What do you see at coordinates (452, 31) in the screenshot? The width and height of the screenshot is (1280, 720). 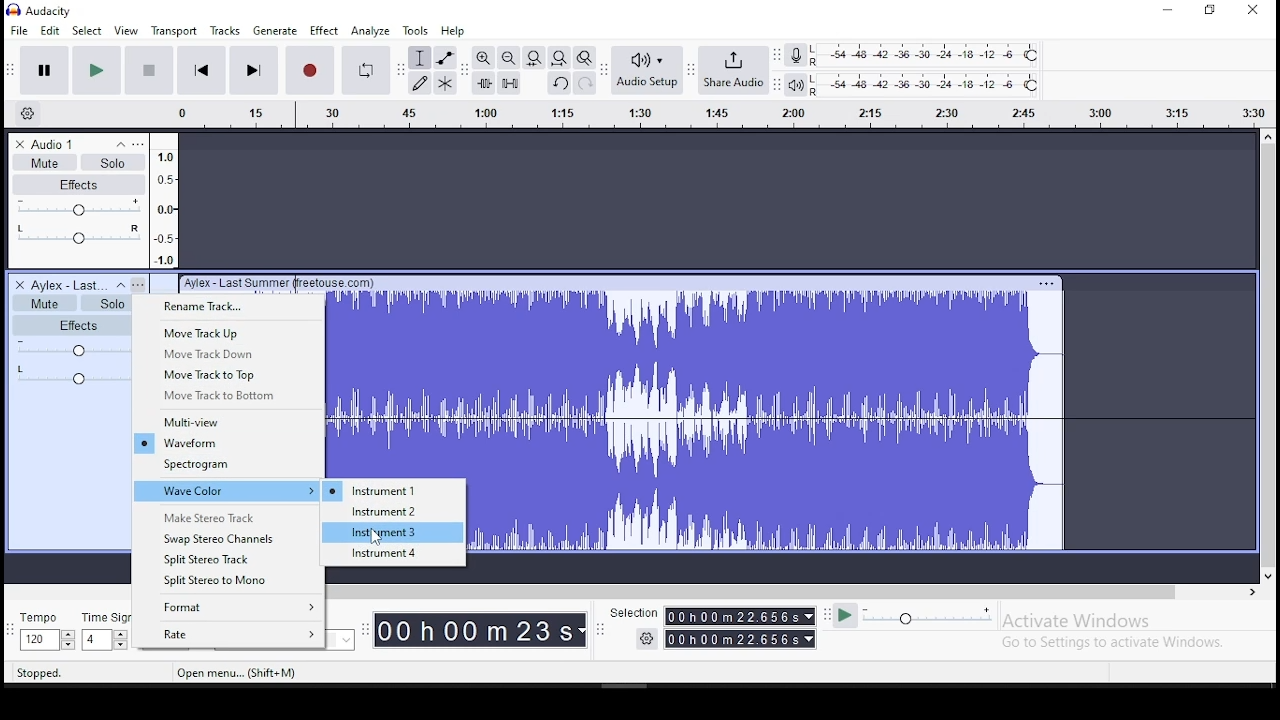 I see `help` at bounding box center [452, 31].